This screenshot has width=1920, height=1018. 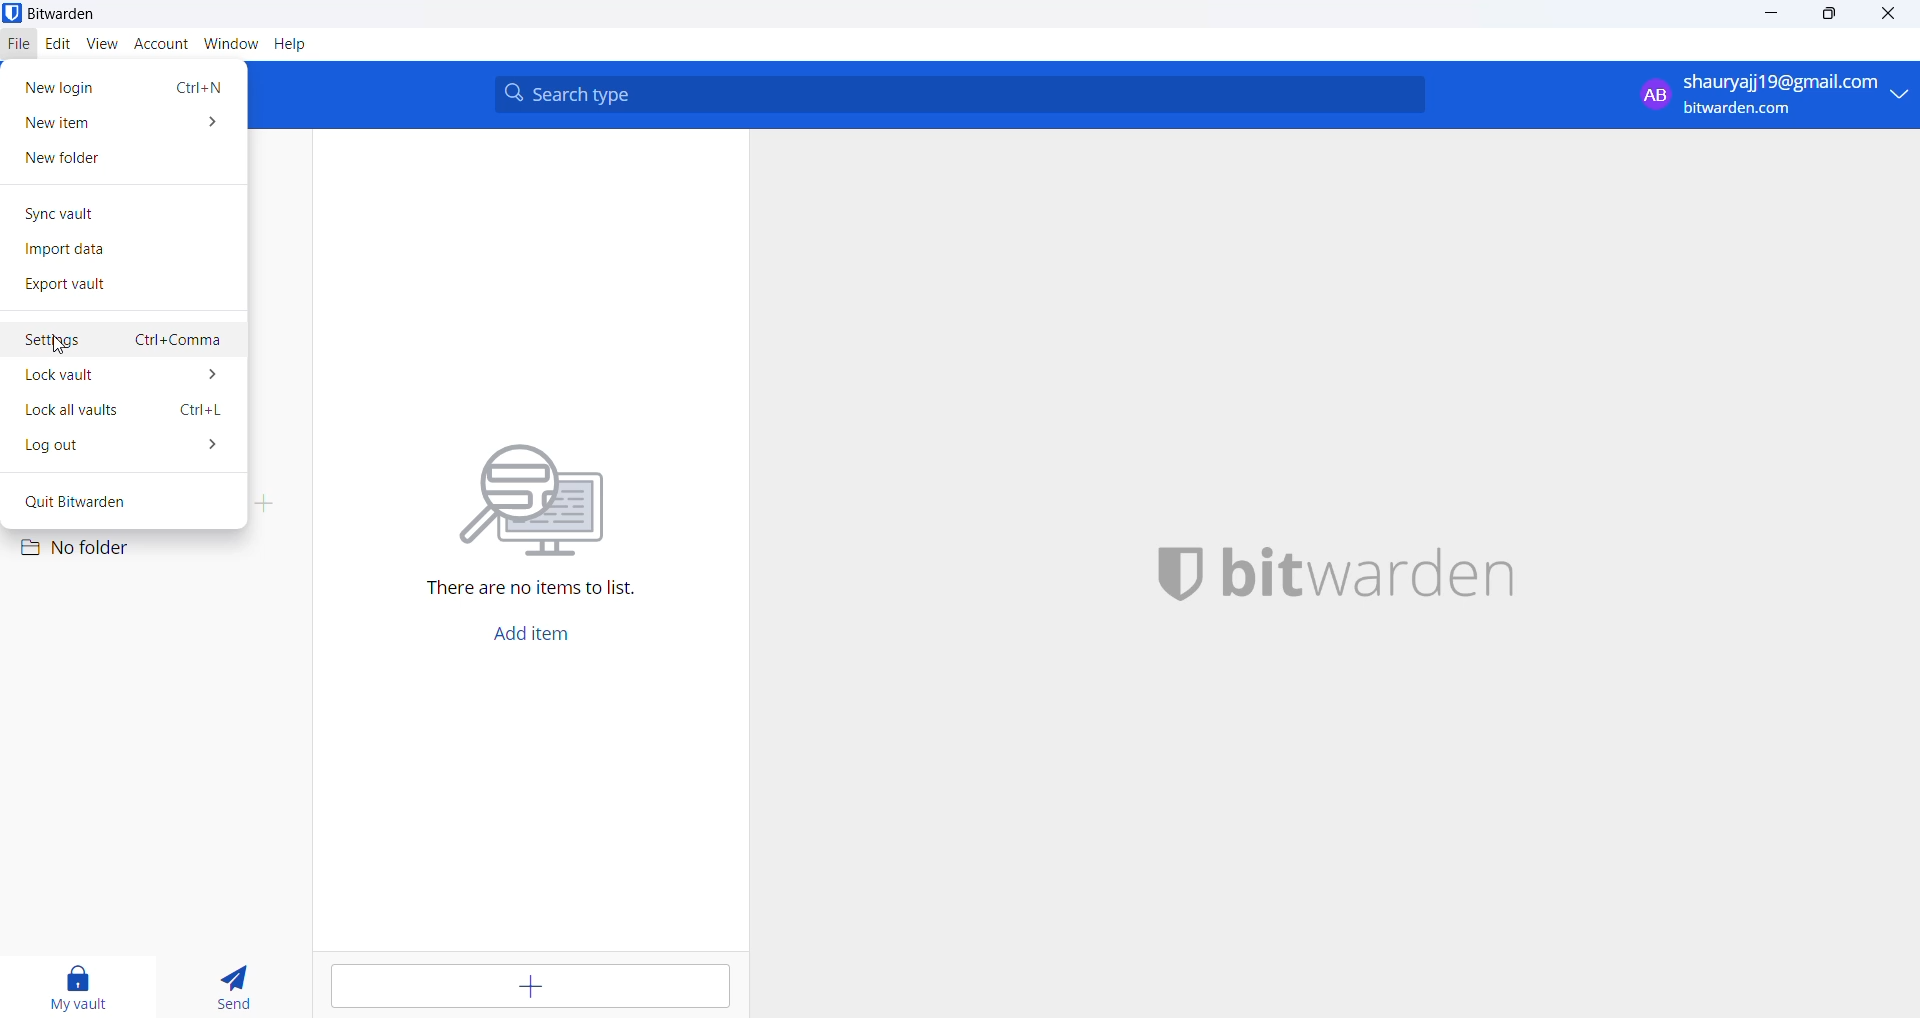 What do you see at coordinates (20, 46) in the screenshot?
I see `file` at bounding box center [20, 46].